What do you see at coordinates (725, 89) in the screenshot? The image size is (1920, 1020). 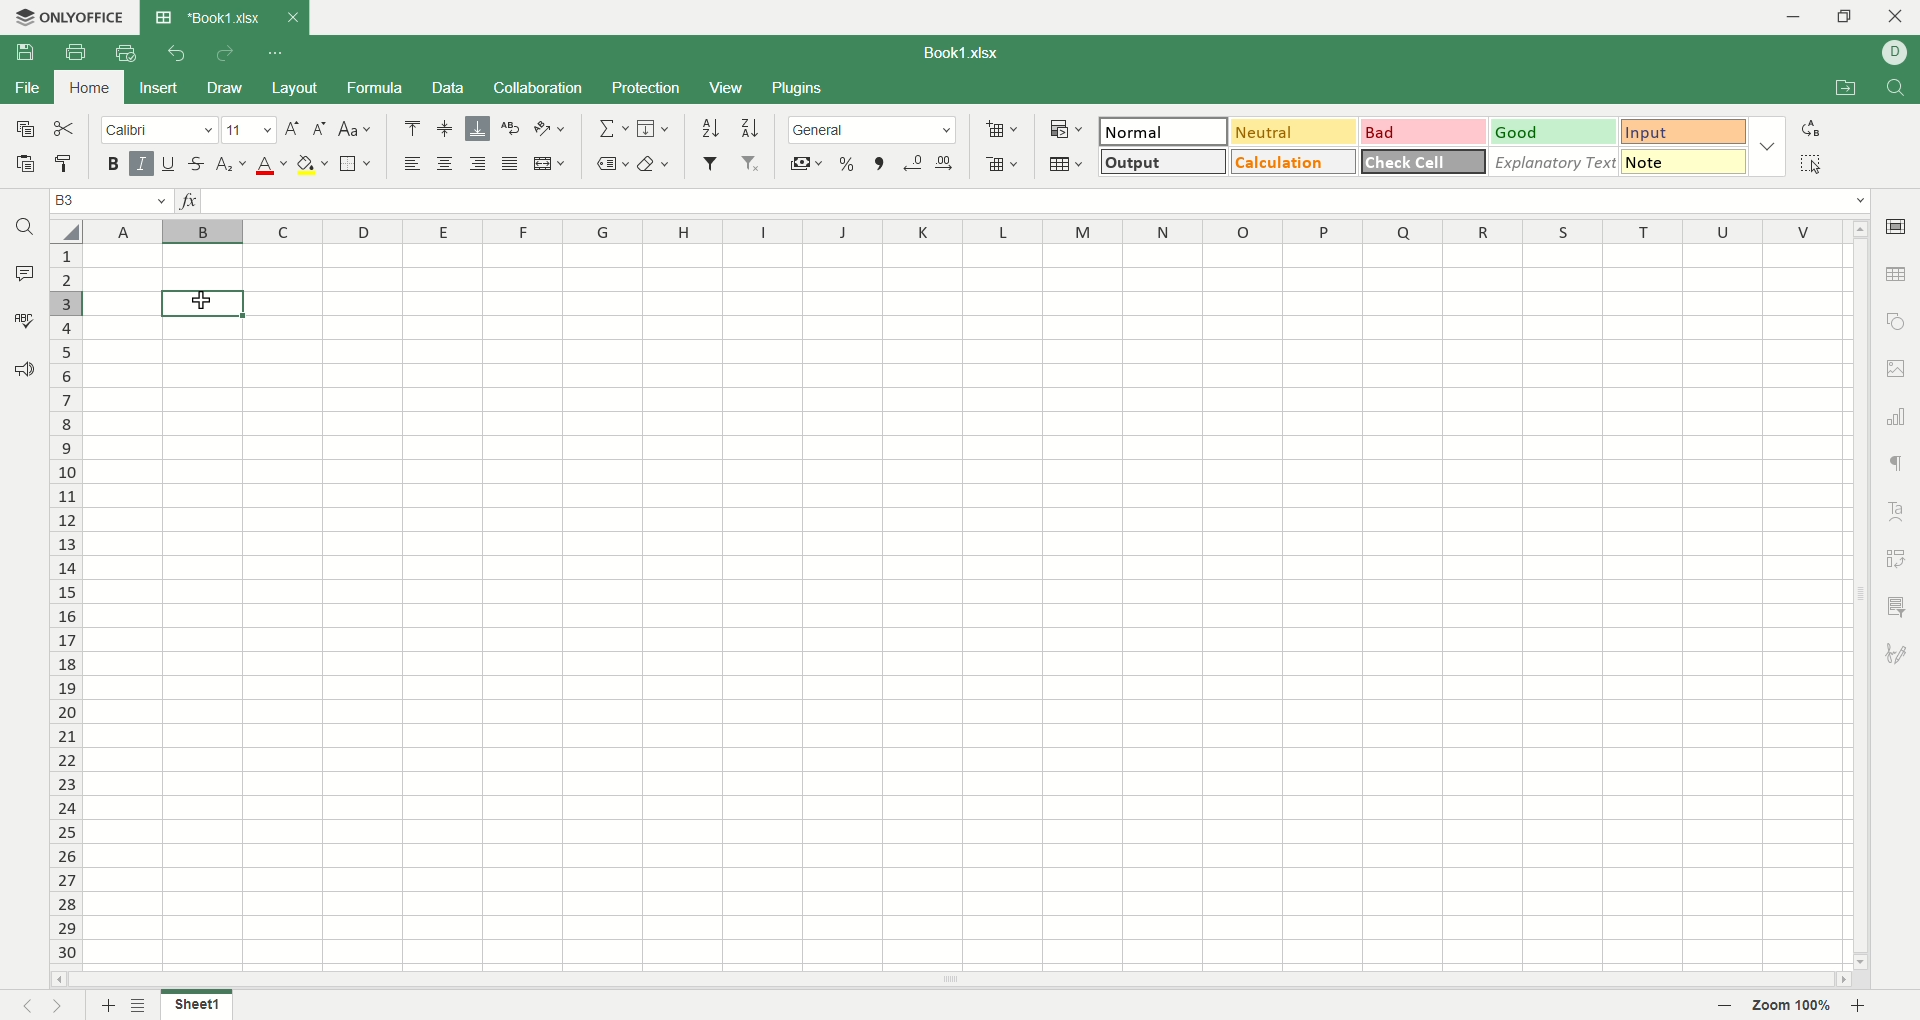 I see `` at bounding box center [725, 89].